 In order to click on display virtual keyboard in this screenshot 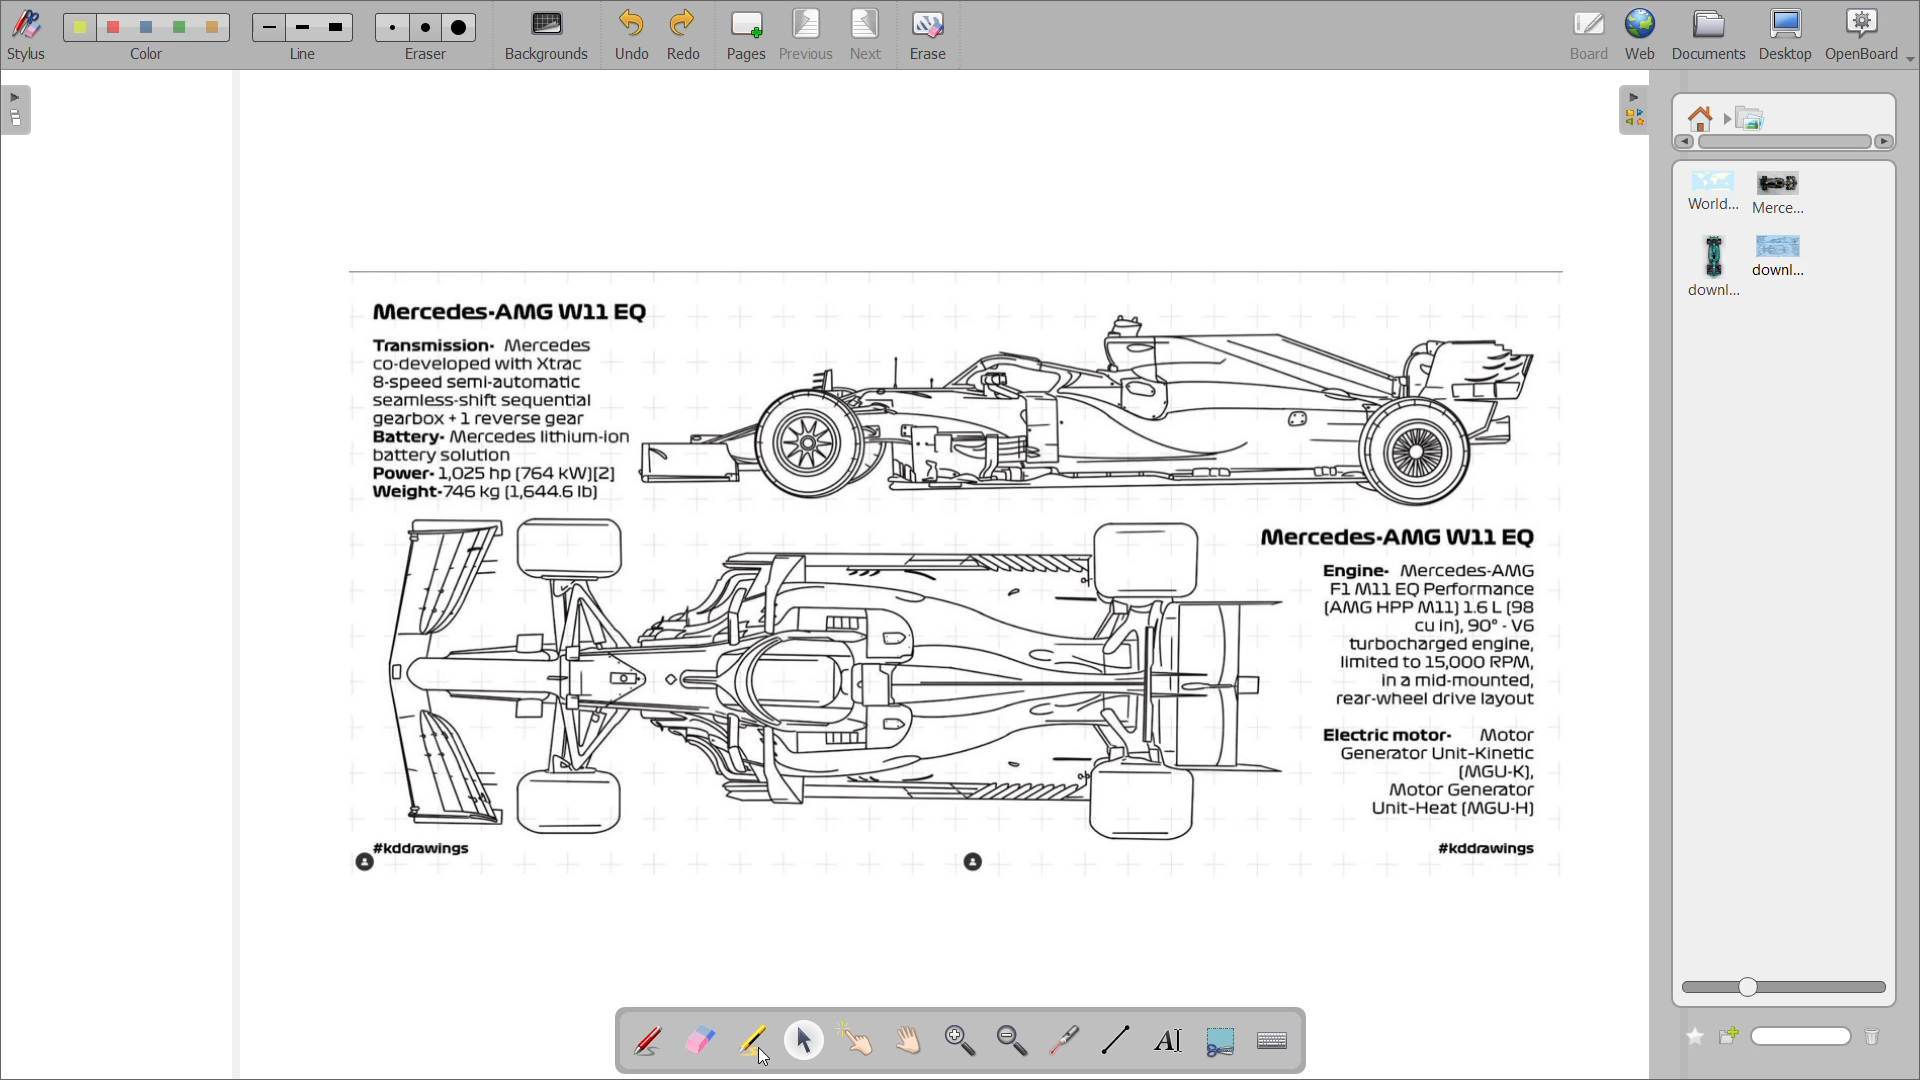, I will do `click(1275, 1042)`.